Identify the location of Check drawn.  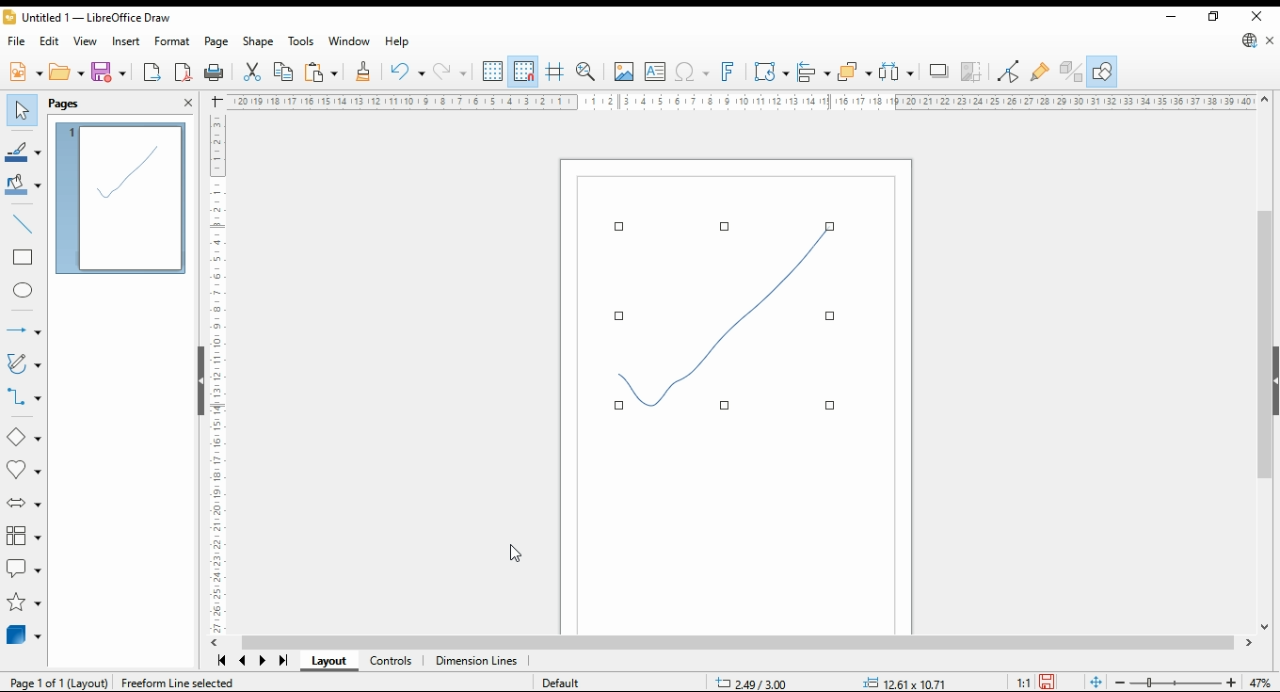
(731, 315).